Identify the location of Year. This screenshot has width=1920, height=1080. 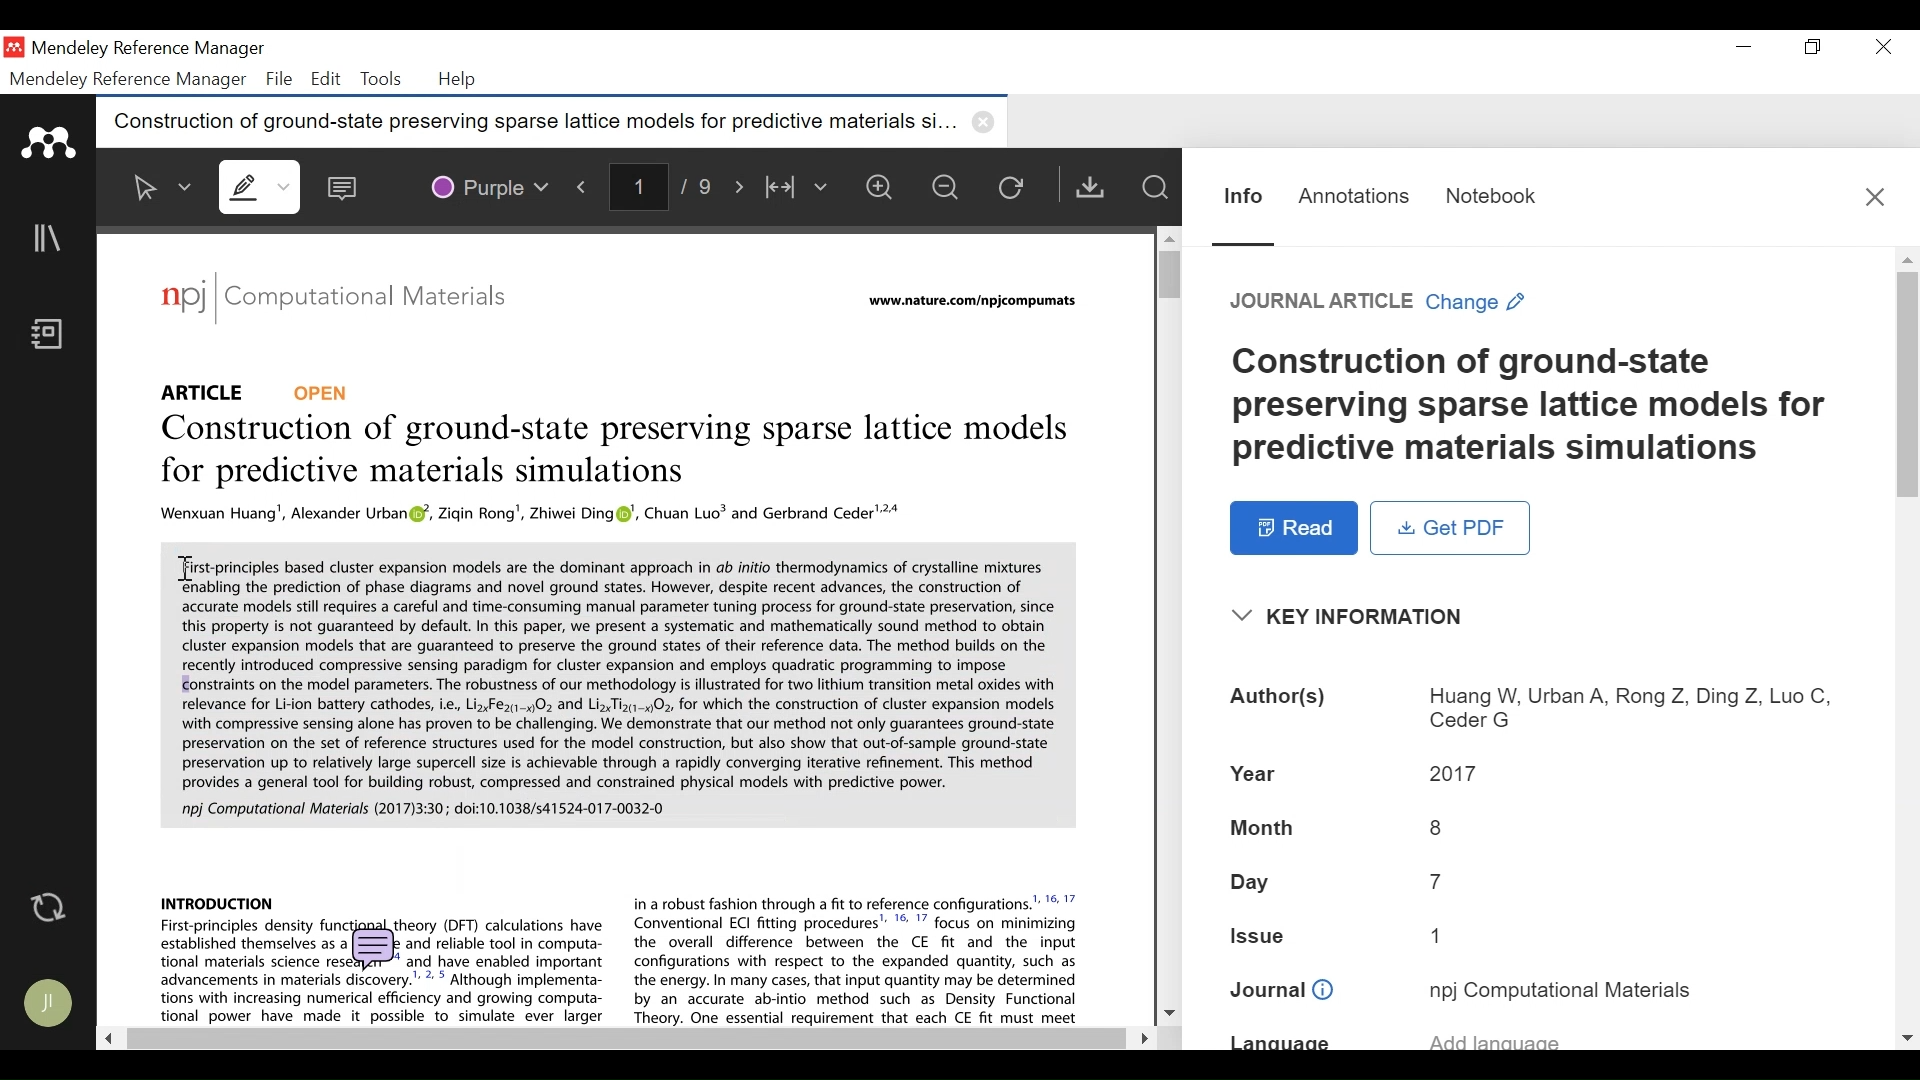
(1455, 771).